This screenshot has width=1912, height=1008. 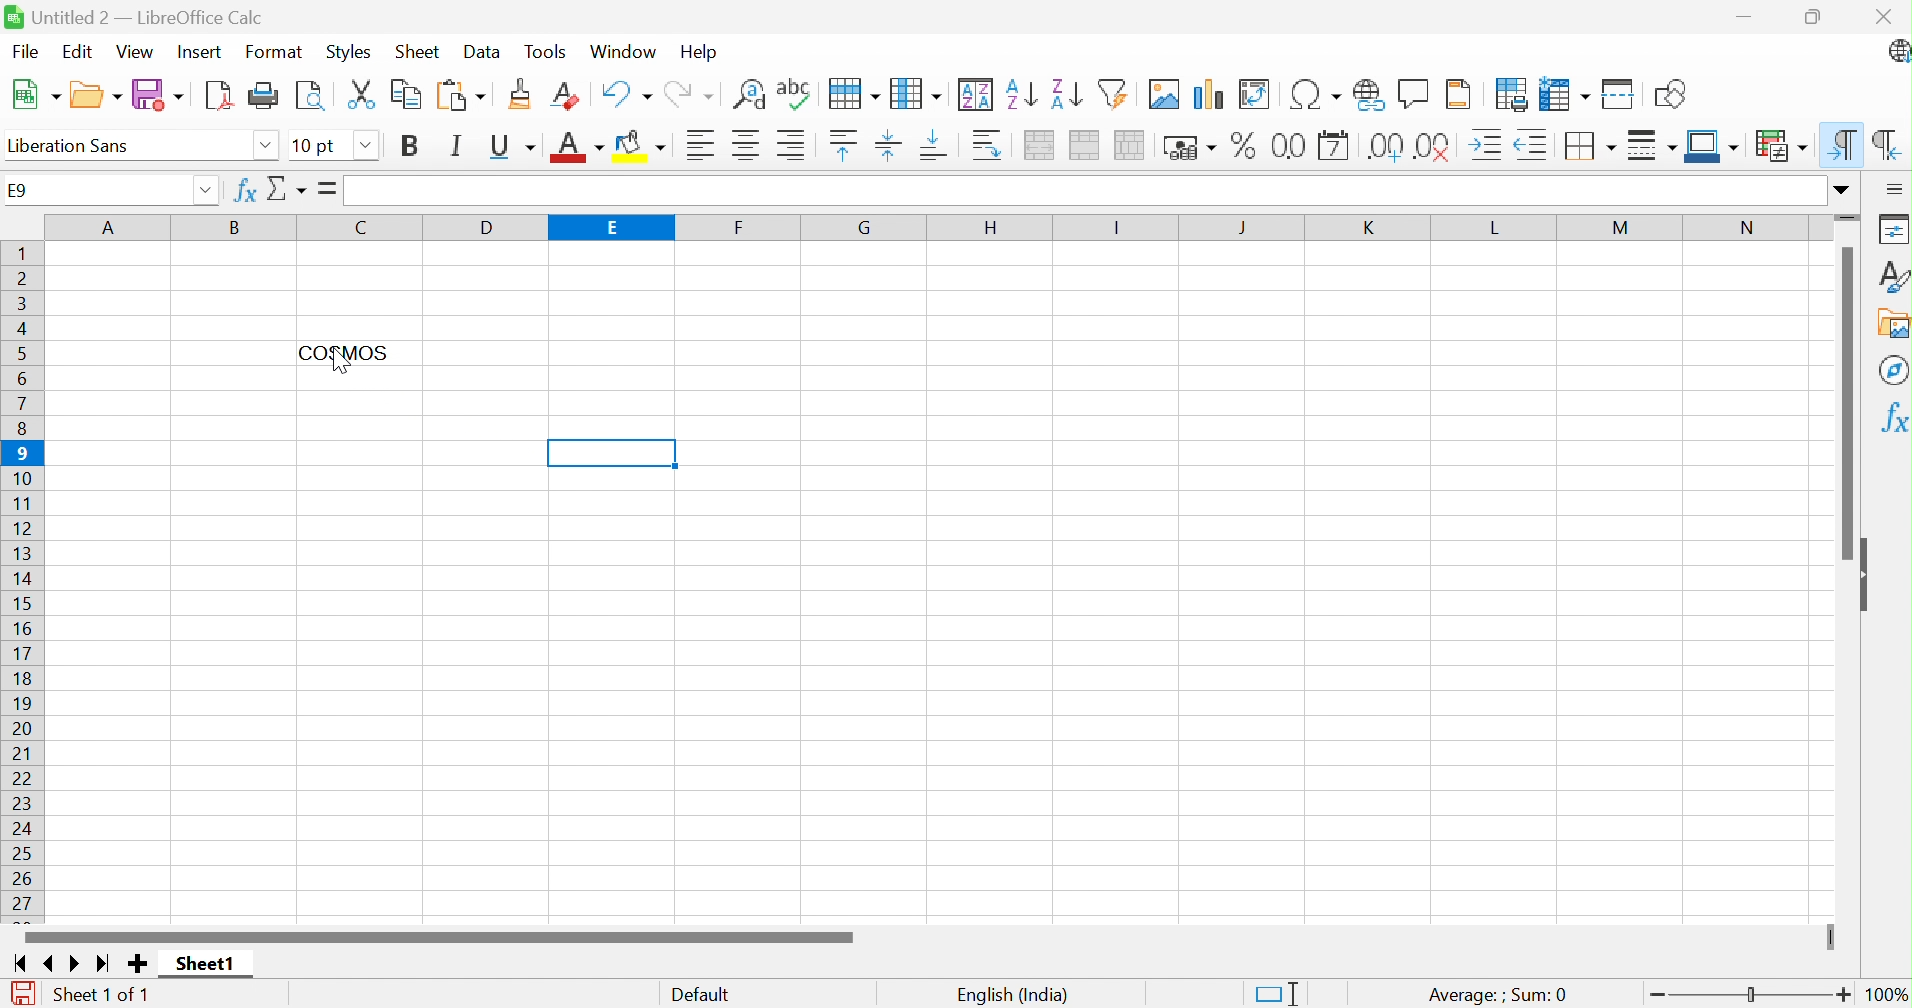 What do you see at coordinates (1458, 96) in the screenshot?
I see `Headers and footers` at bounding box center [1458, 96].